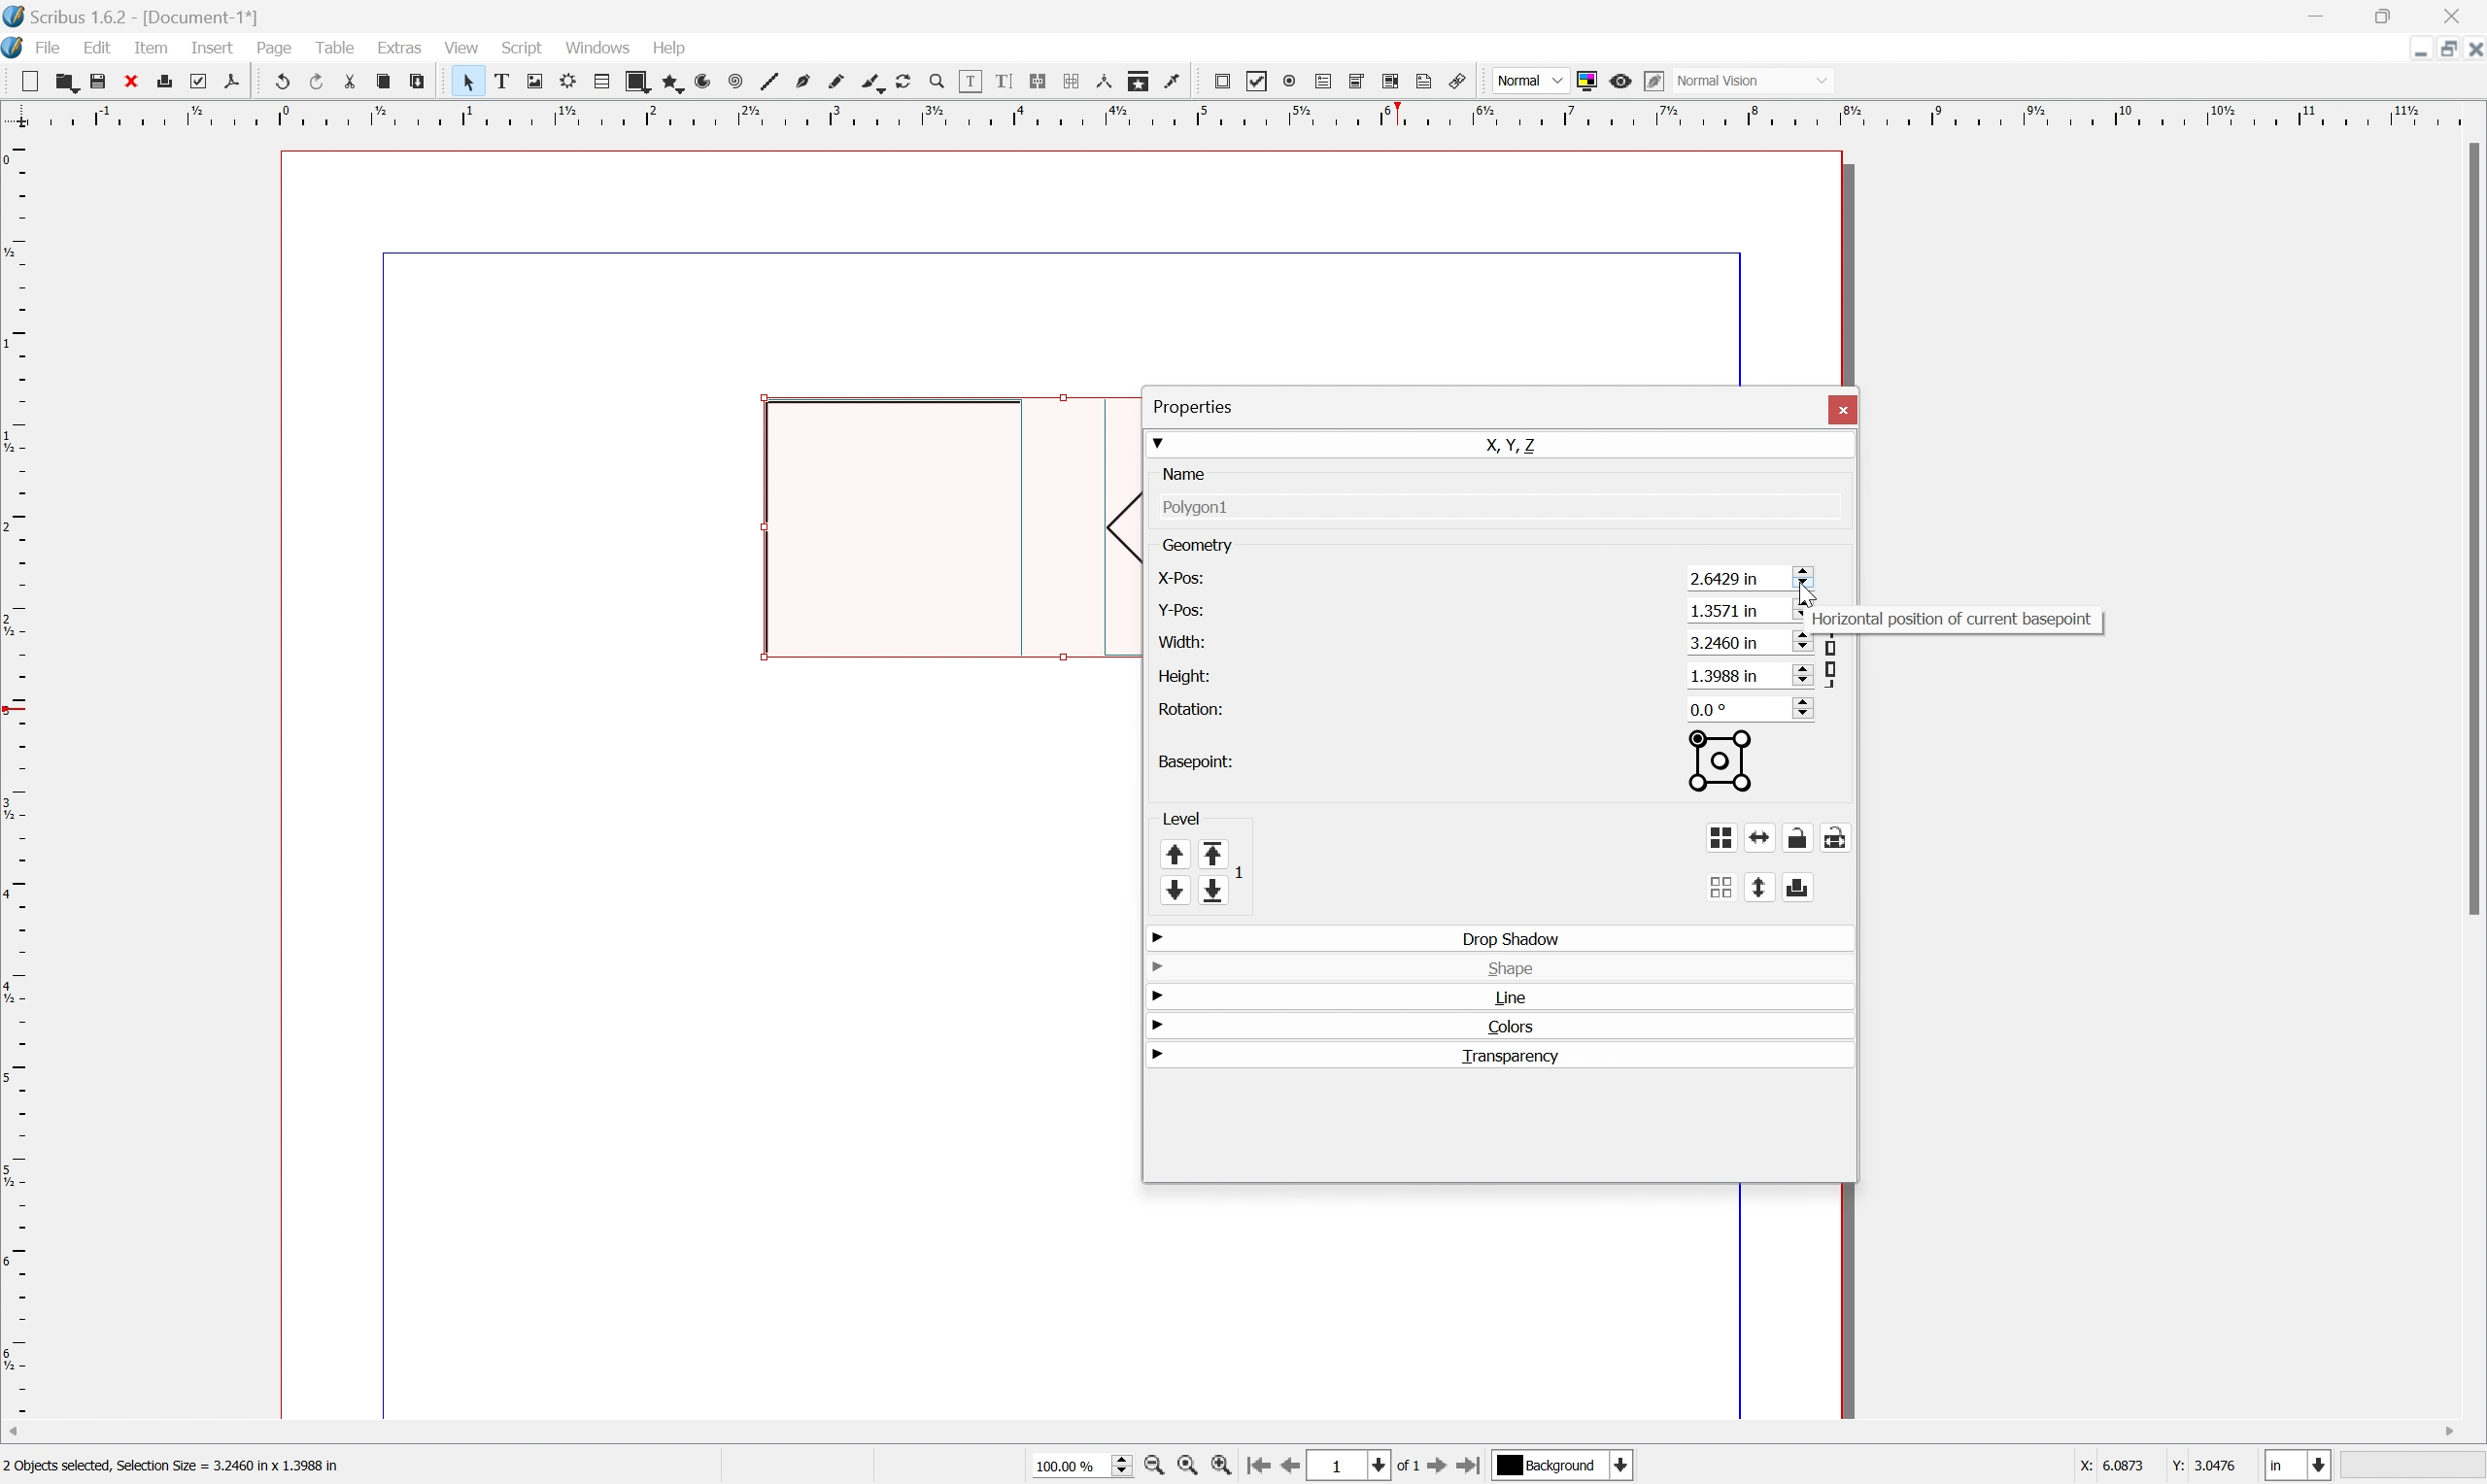  I want to click on line, so click(767, 80).